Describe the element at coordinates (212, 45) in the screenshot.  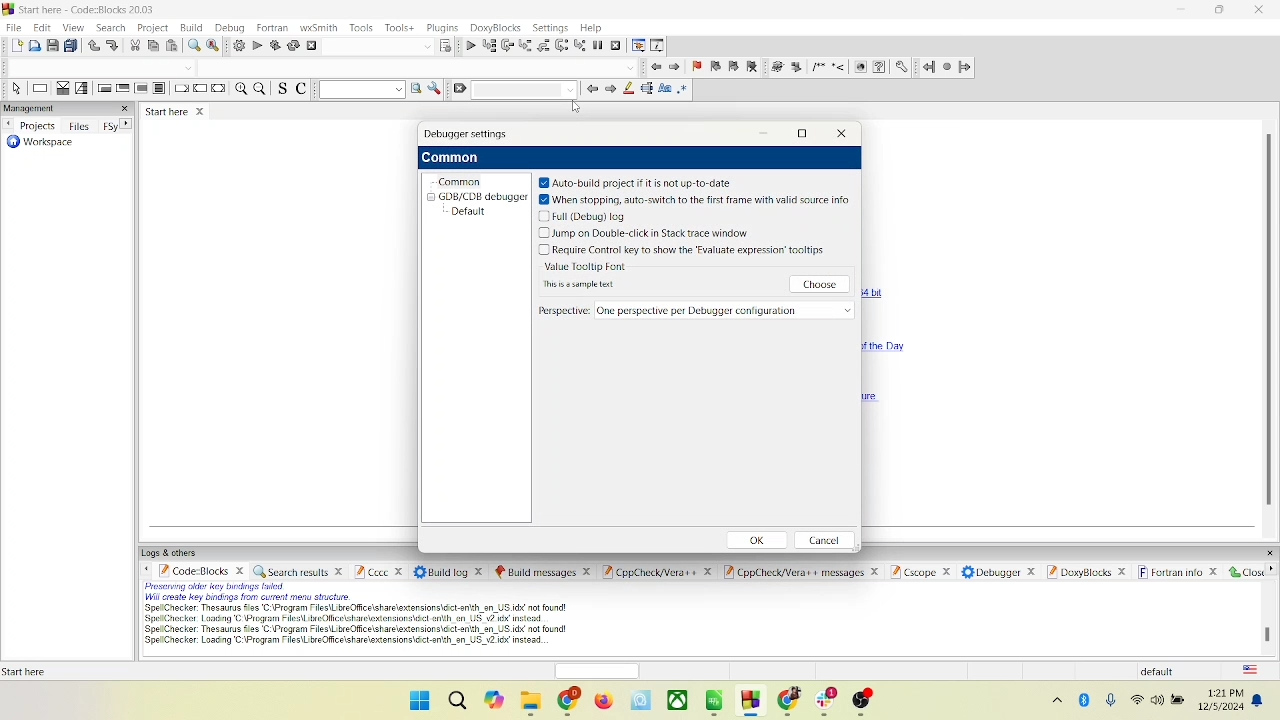
I see `replace` at that location.